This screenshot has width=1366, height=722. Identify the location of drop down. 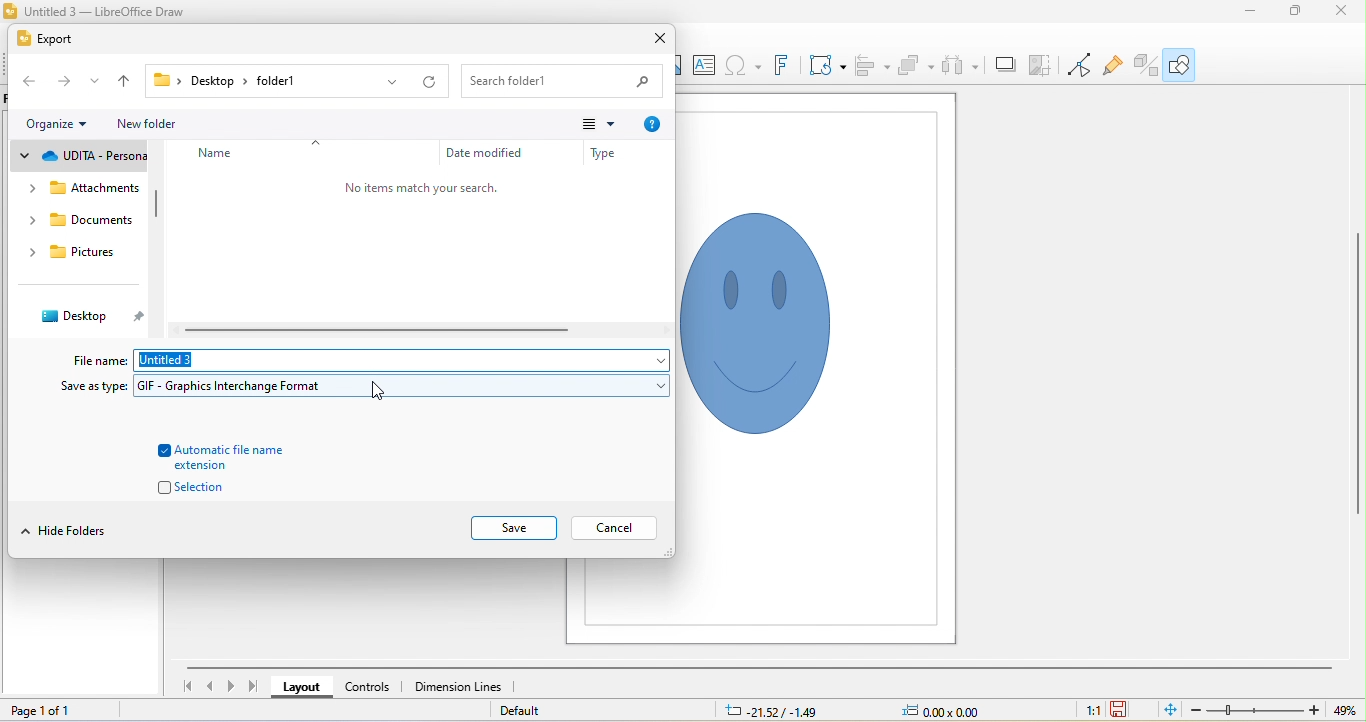
(317, 141).